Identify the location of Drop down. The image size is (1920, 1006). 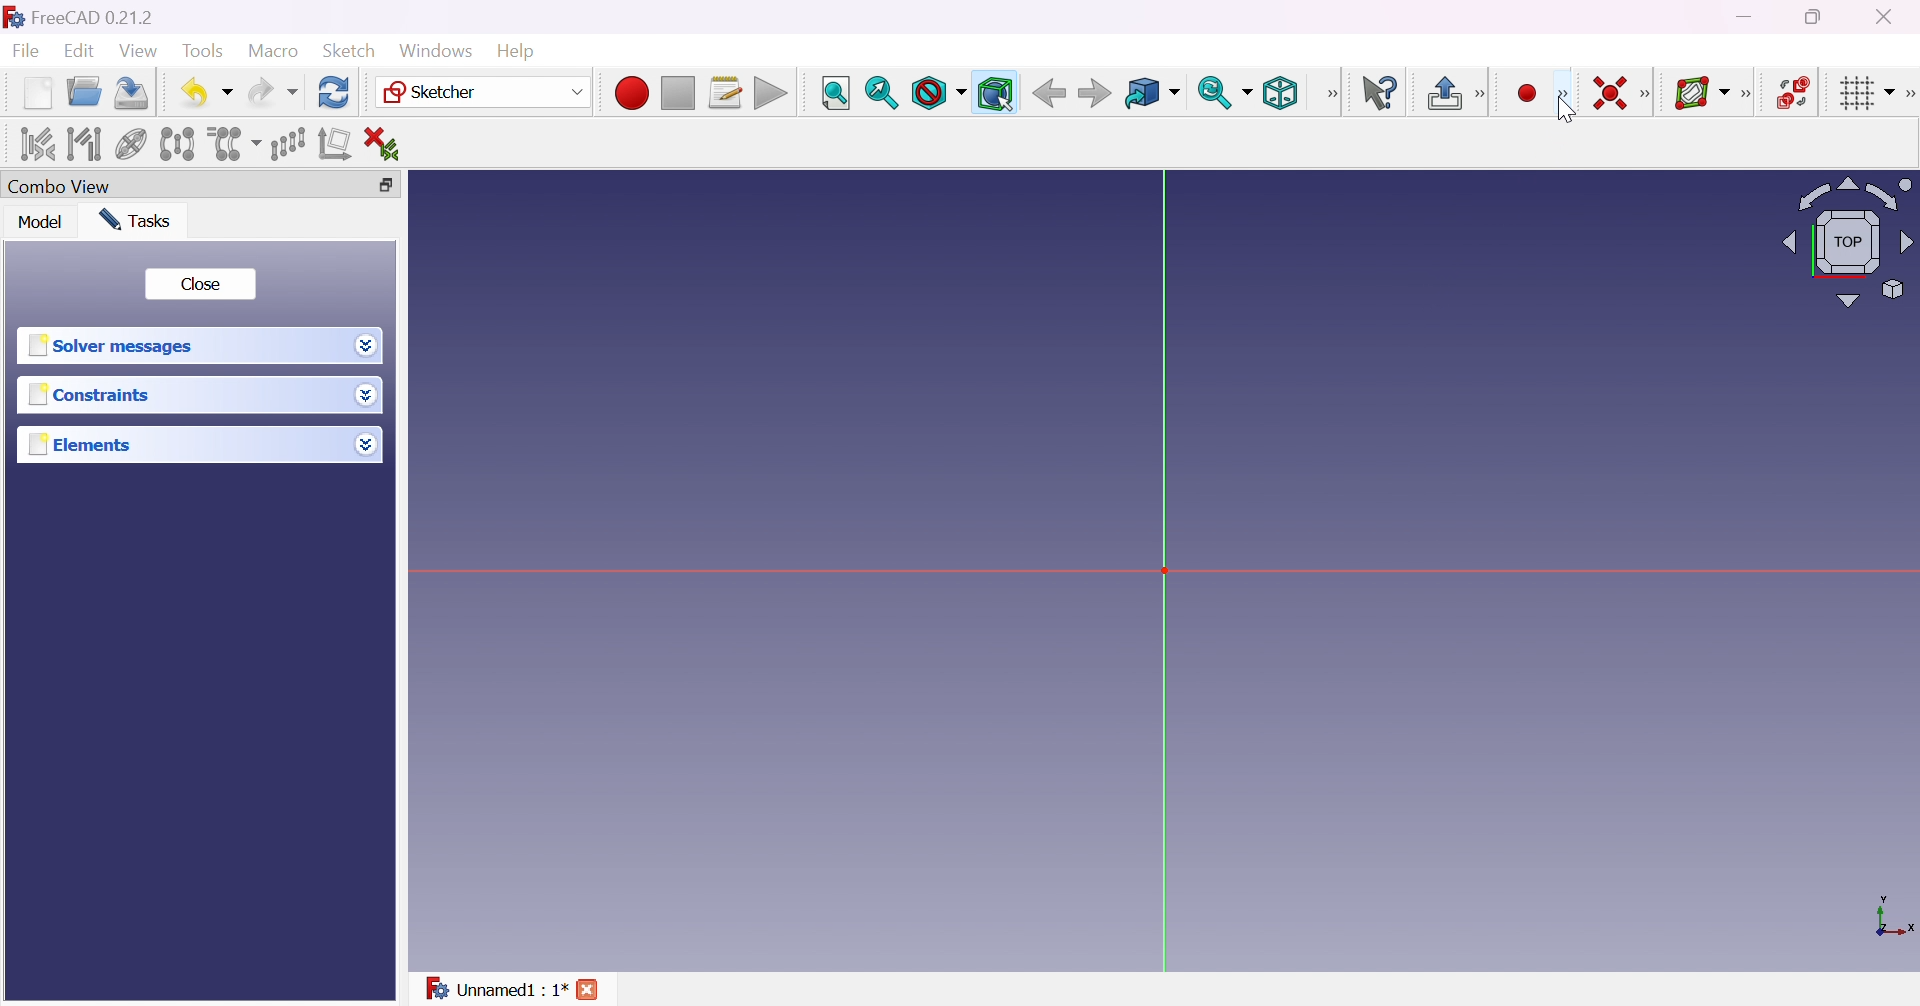
(367, 346).